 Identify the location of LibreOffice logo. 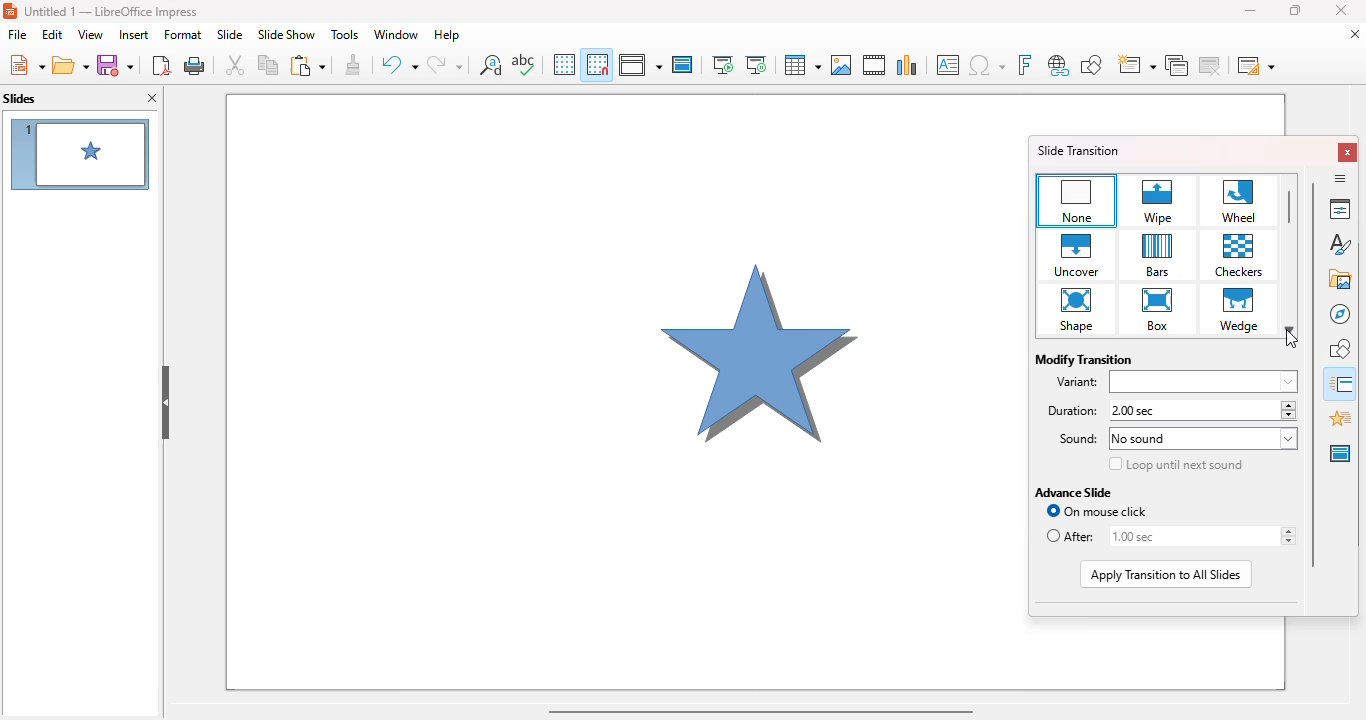
(10, 11).